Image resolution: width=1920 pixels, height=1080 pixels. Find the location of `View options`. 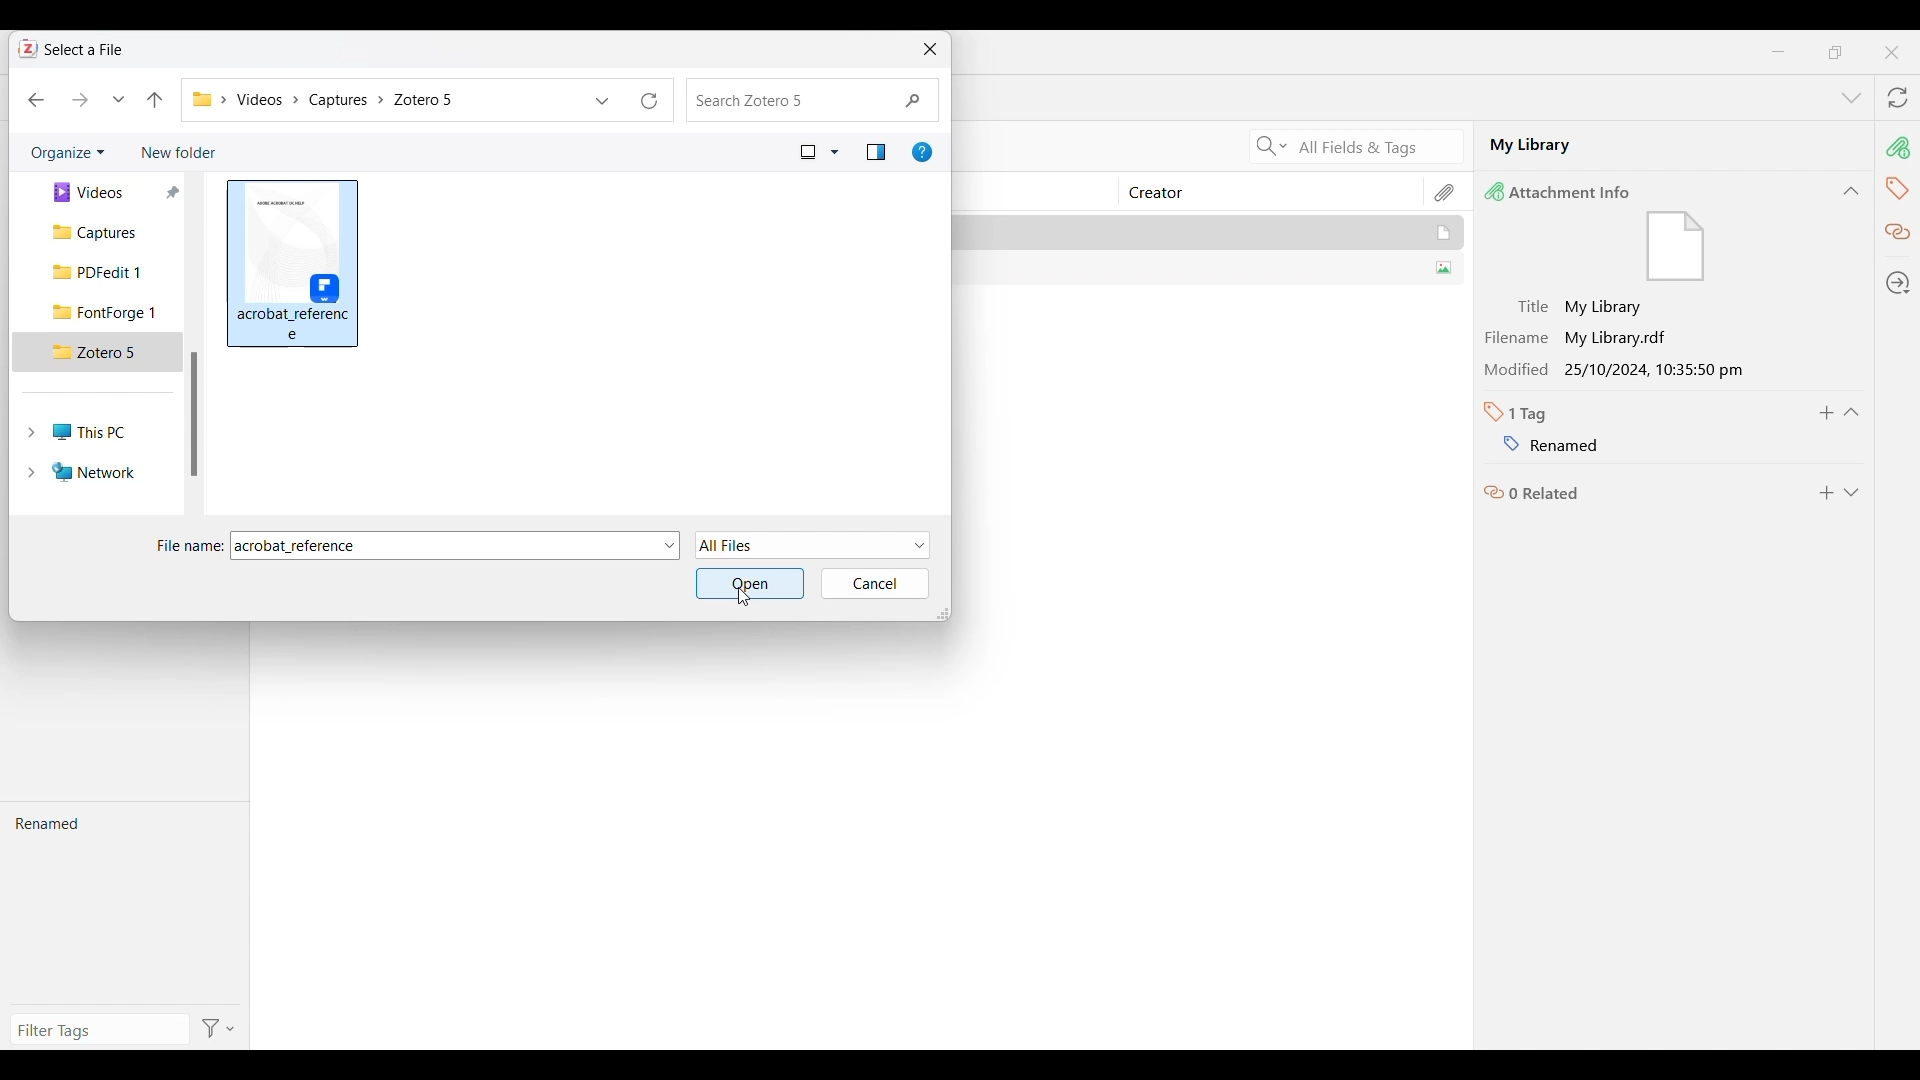

View options is located at coordinates (833, 152).